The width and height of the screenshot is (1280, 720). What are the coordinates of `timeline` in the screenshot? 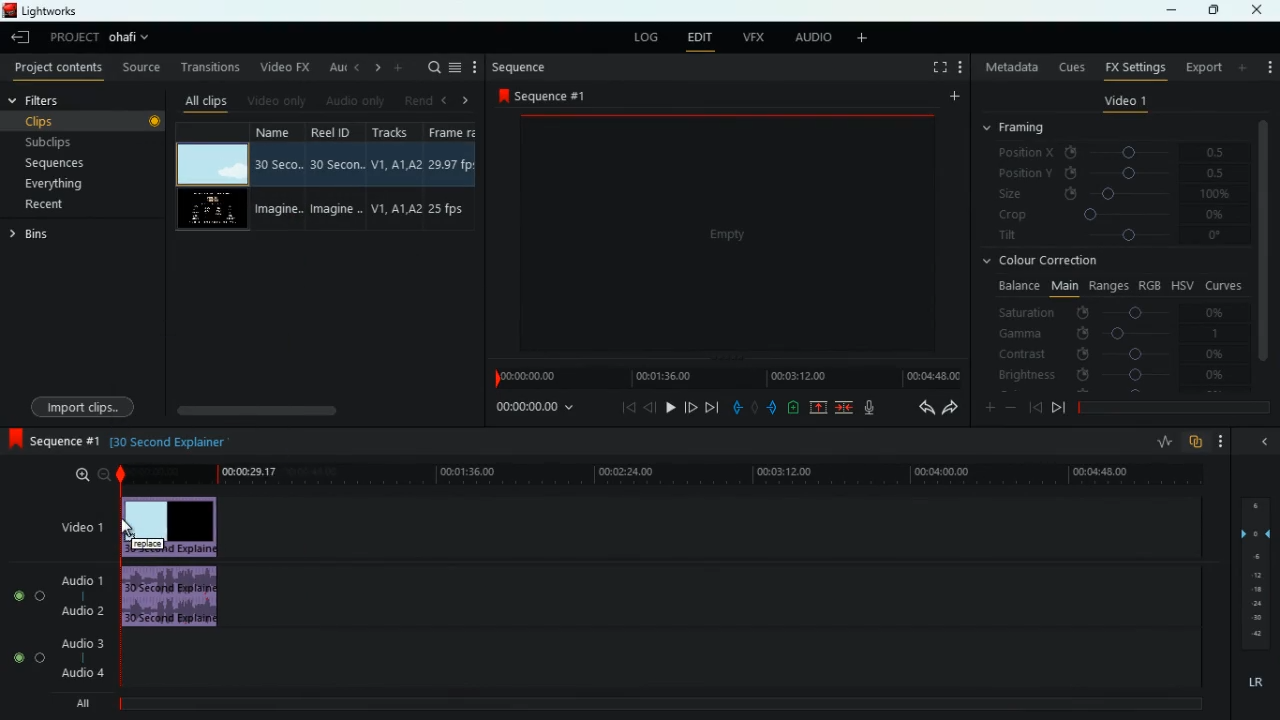 It's located at (724, 376).